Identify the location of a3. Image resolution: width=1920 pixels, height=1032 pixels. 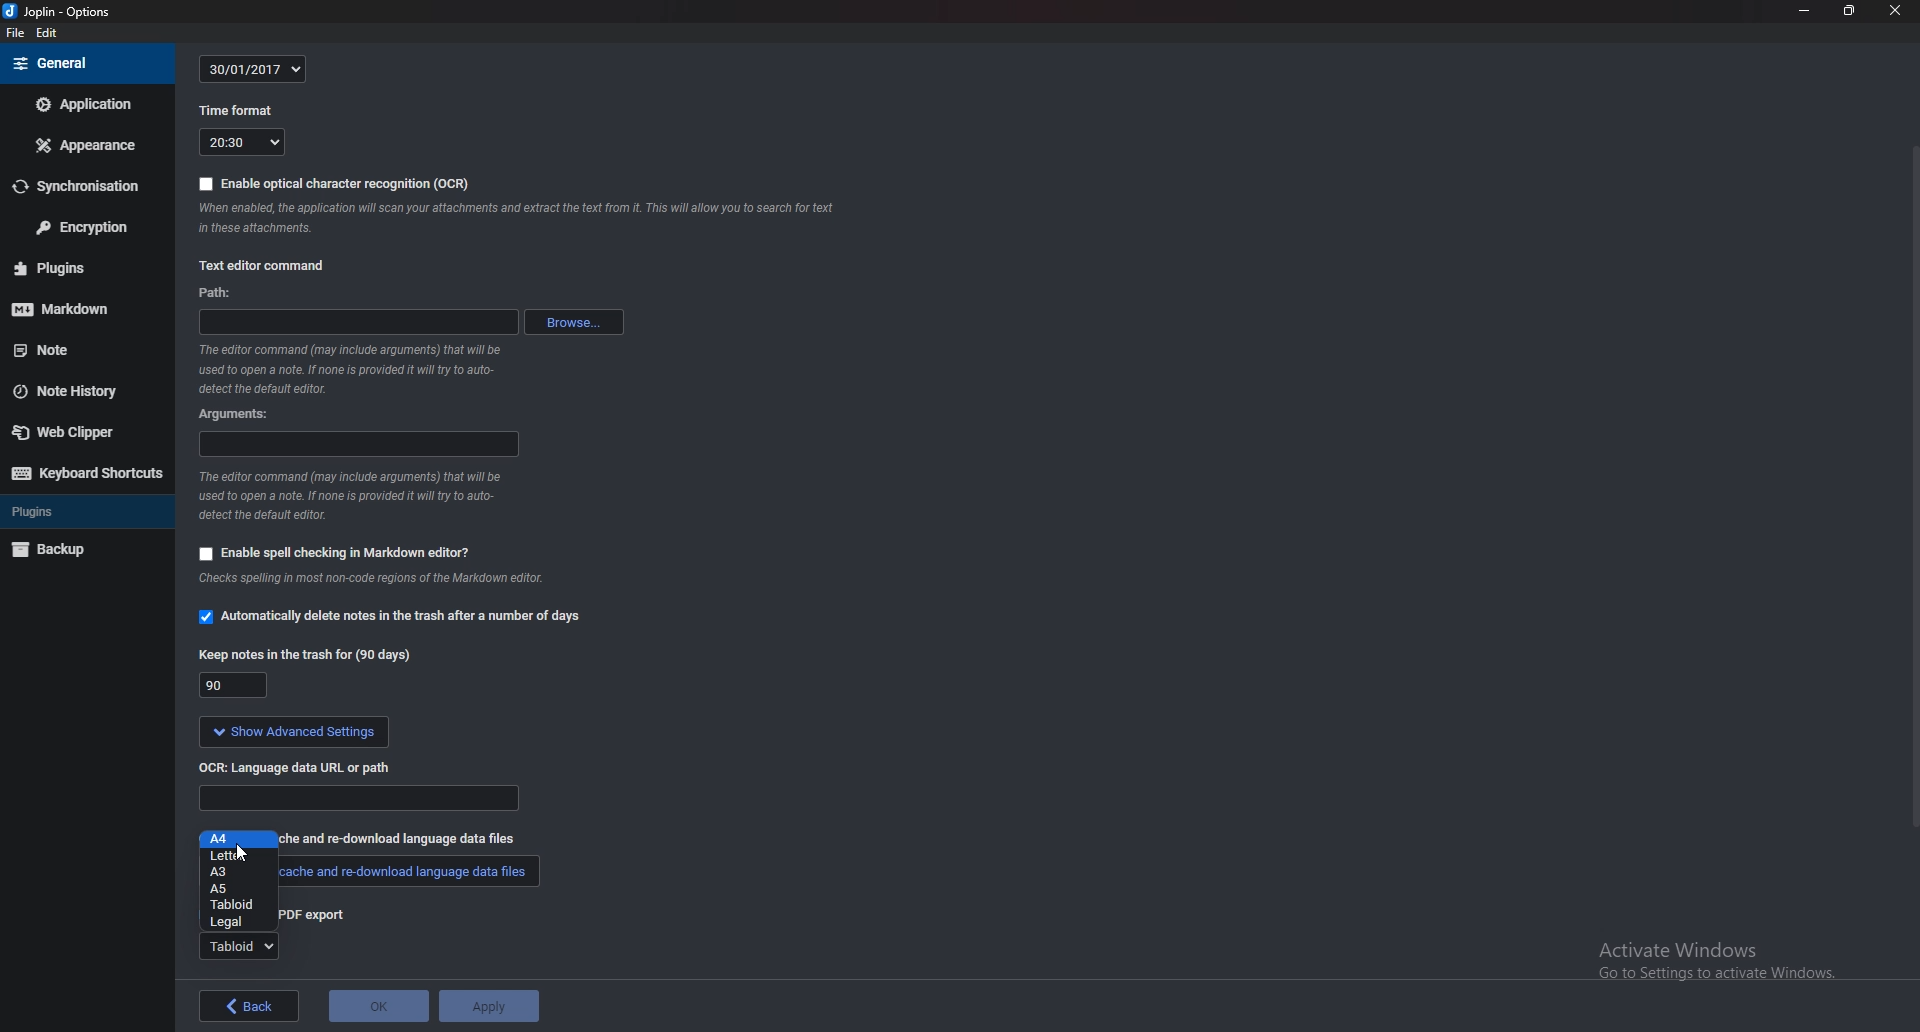
(237, 873).